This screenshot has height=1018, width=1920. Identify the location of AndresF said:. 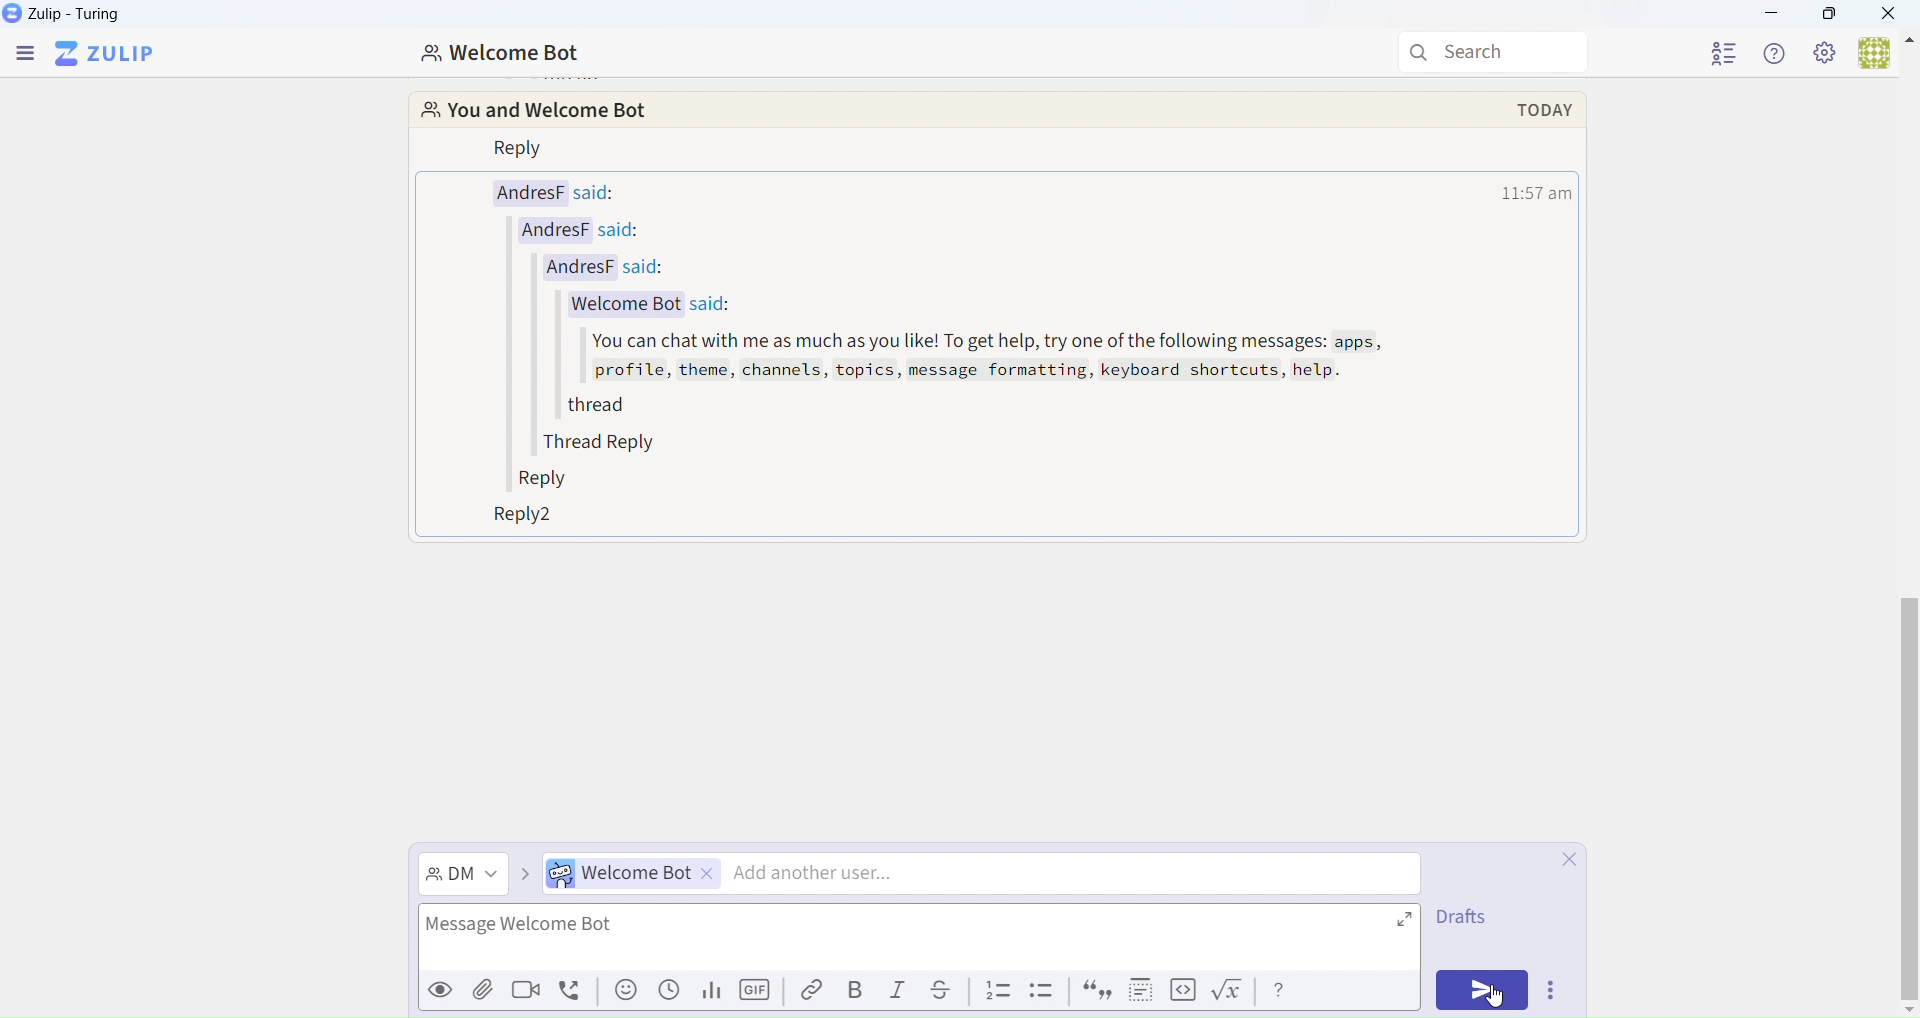
(626, 269).